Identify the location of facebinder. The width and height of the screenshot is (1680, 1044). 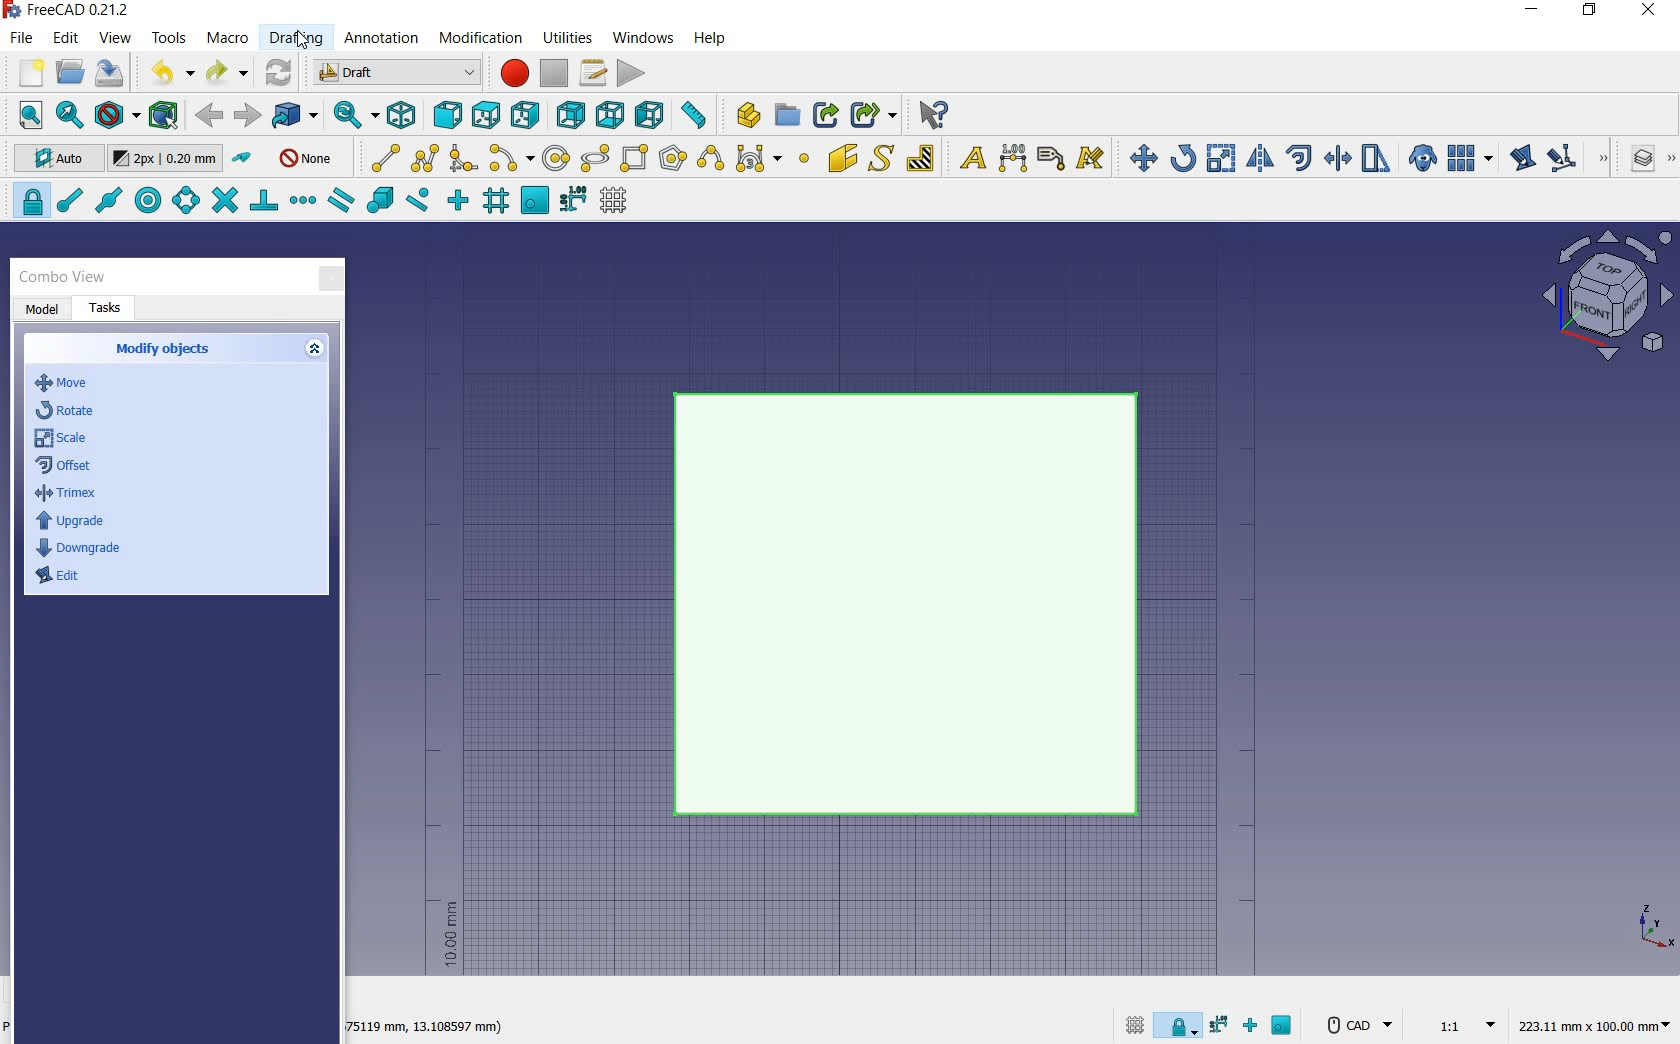
(842, 162).